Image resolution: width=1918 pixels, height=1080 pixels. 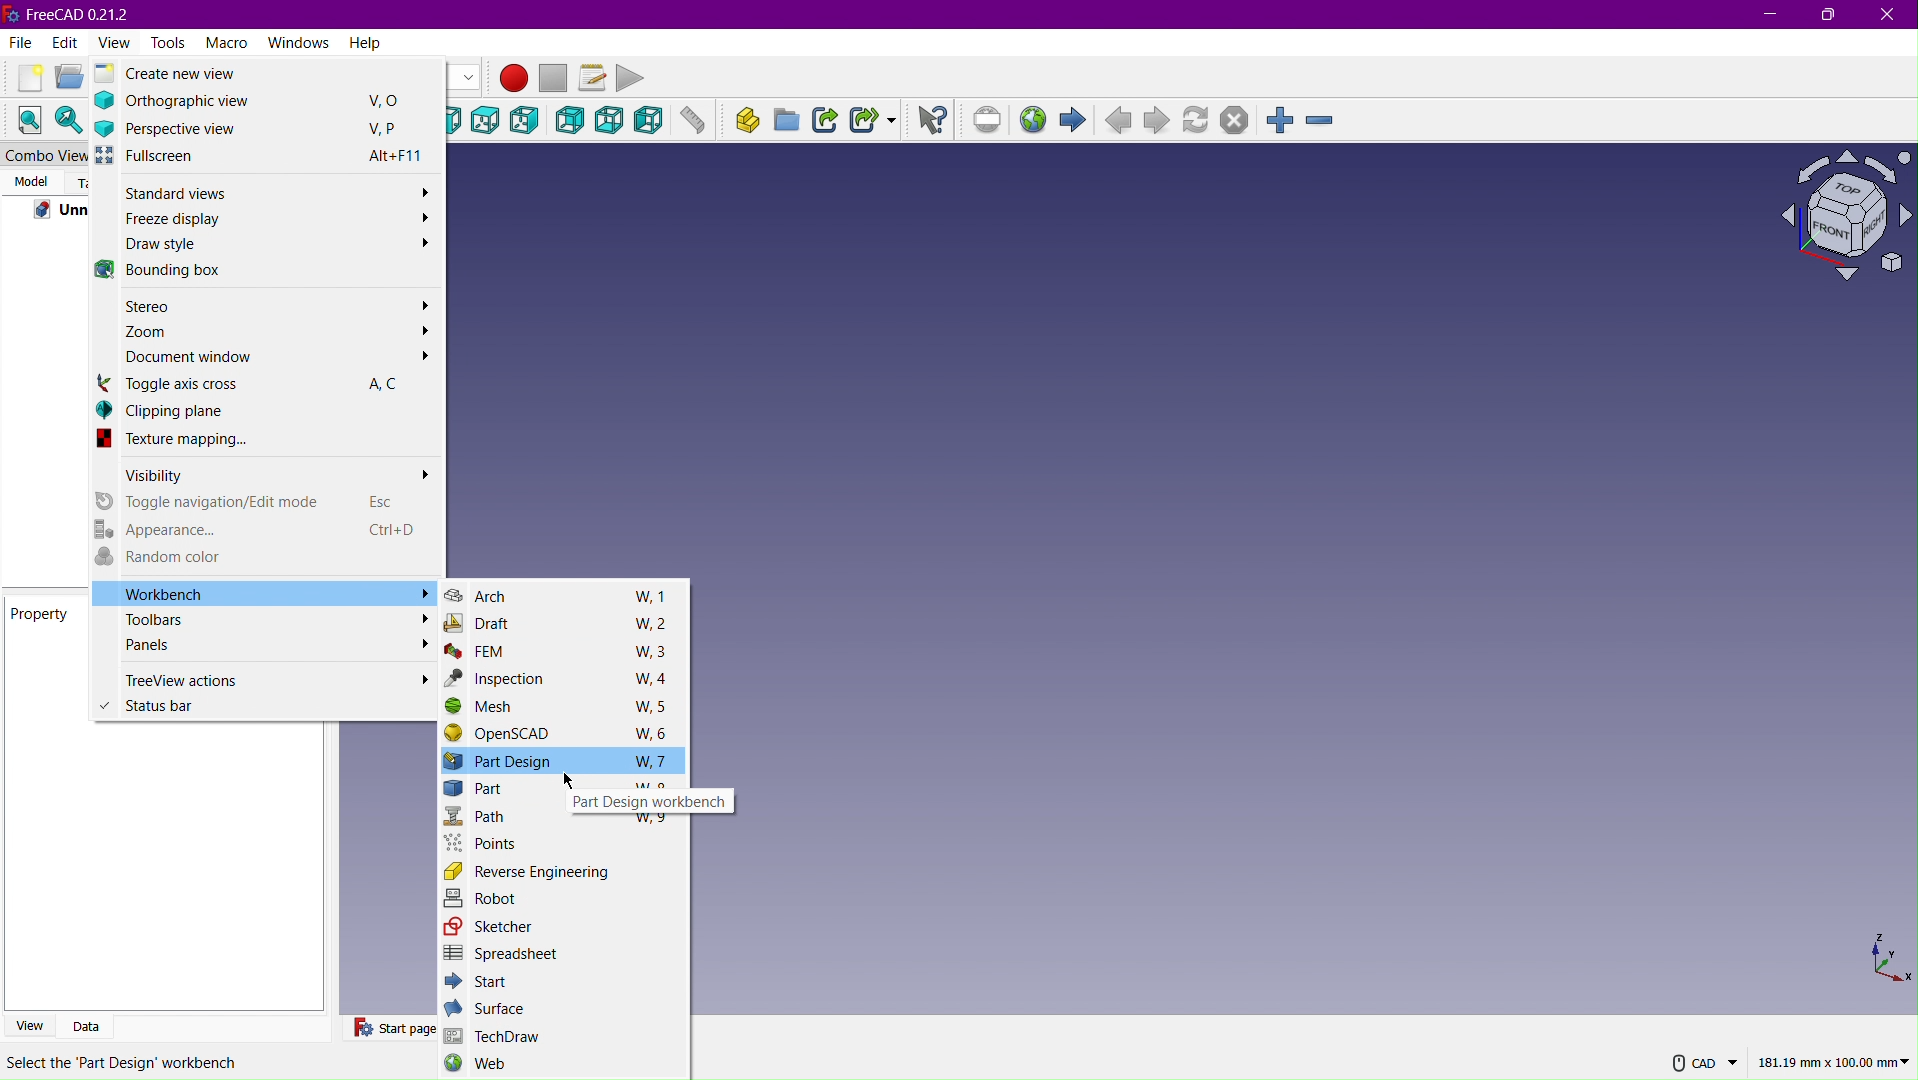 What do you see at coordinates (595, 78) in the screenshot?
I see `Macros` at bounding box center [595, 78].